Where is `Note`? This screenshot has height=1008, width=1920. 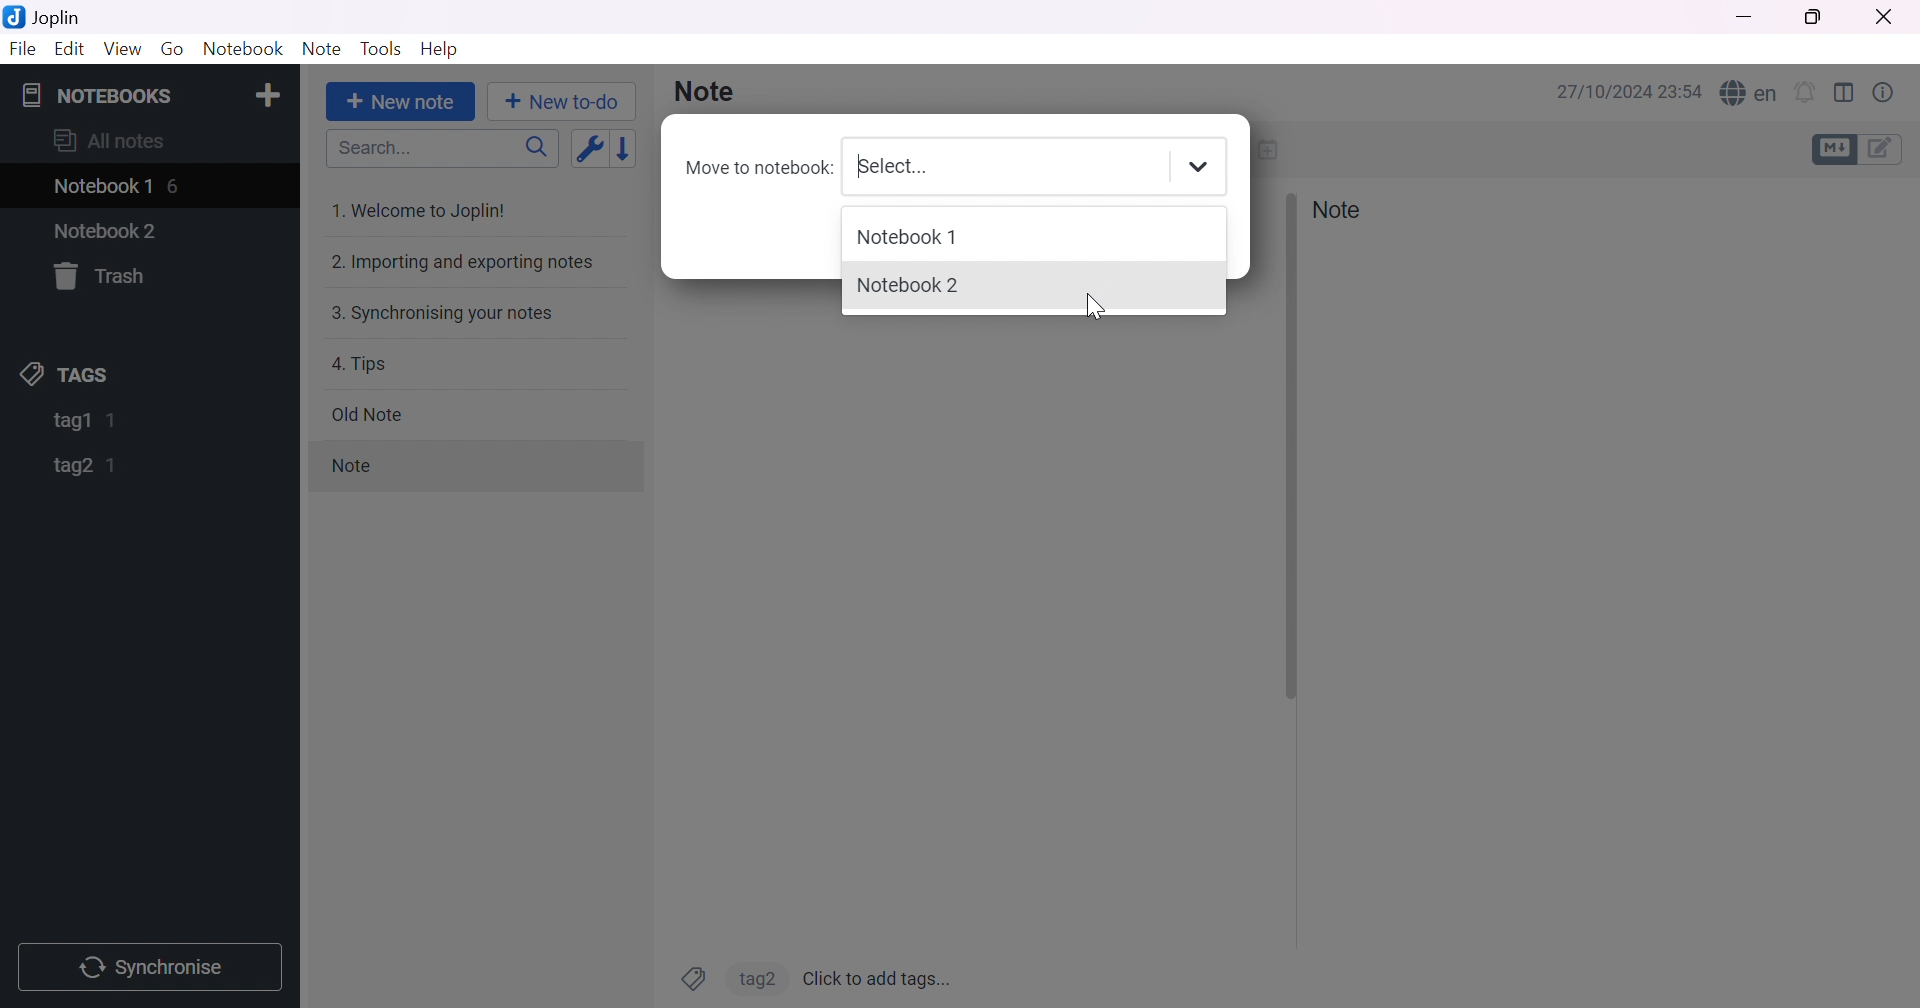
Note is located at coordinates (1337, 210).